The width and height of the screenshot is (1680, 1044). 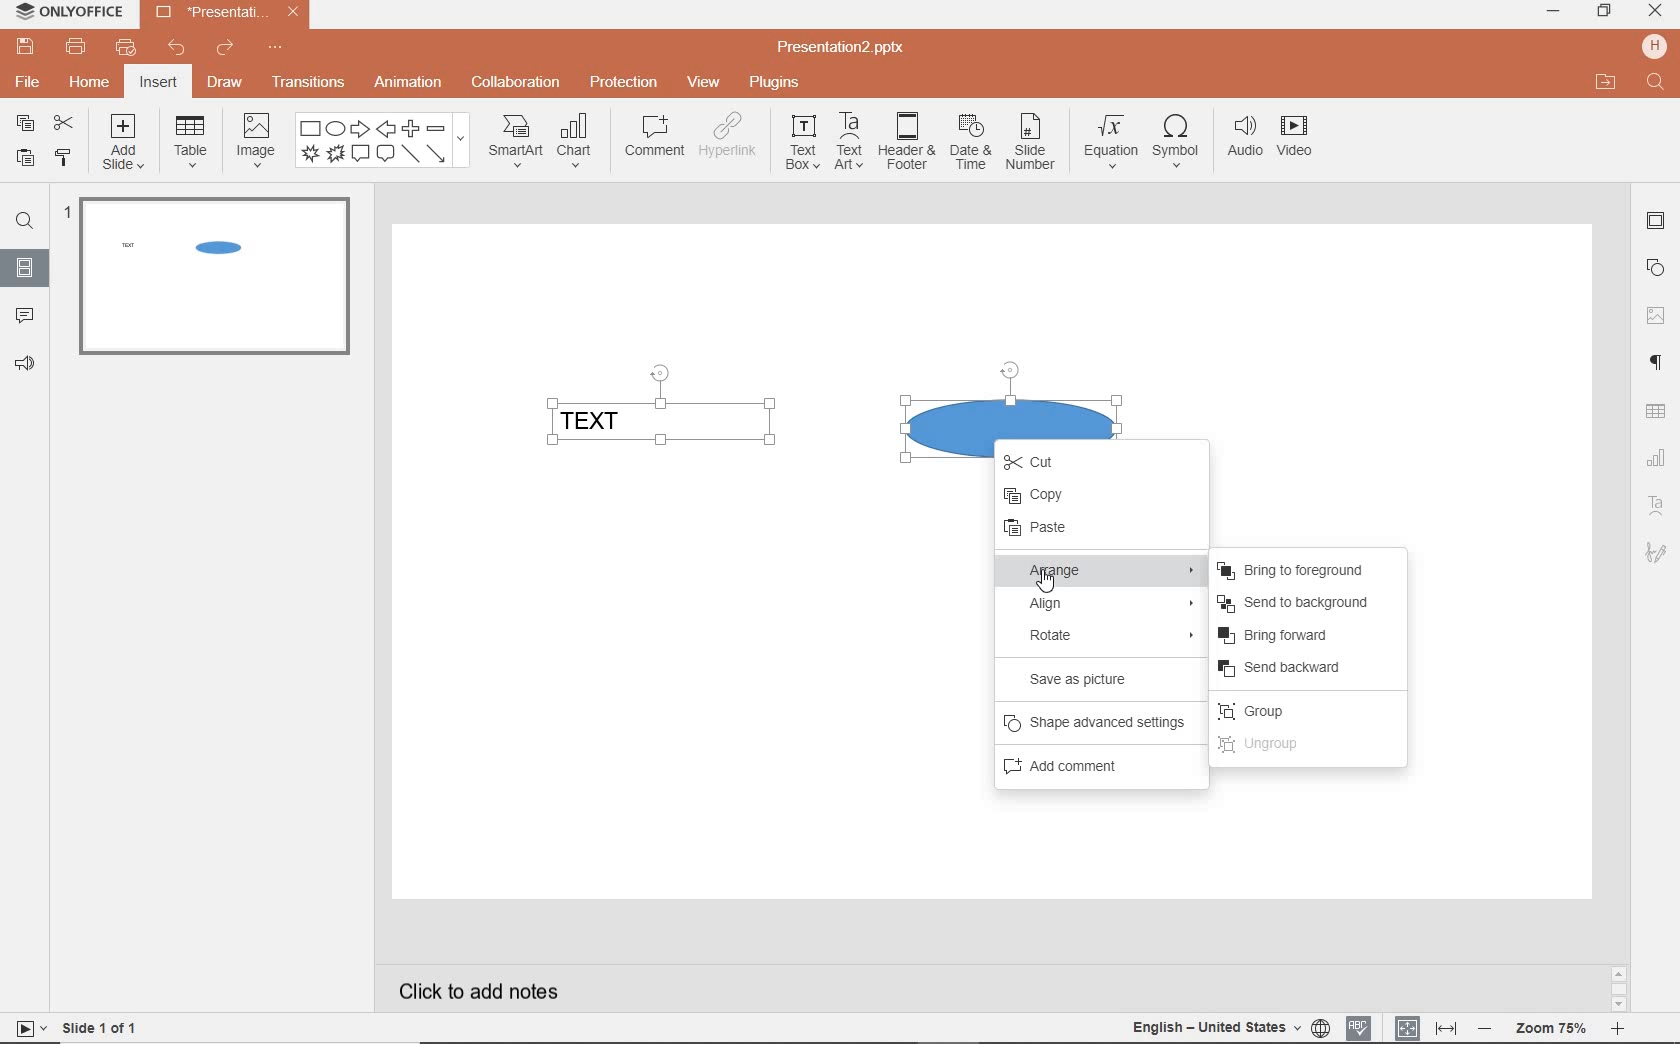 I want to click on plugins, so click(x=773, y=84).